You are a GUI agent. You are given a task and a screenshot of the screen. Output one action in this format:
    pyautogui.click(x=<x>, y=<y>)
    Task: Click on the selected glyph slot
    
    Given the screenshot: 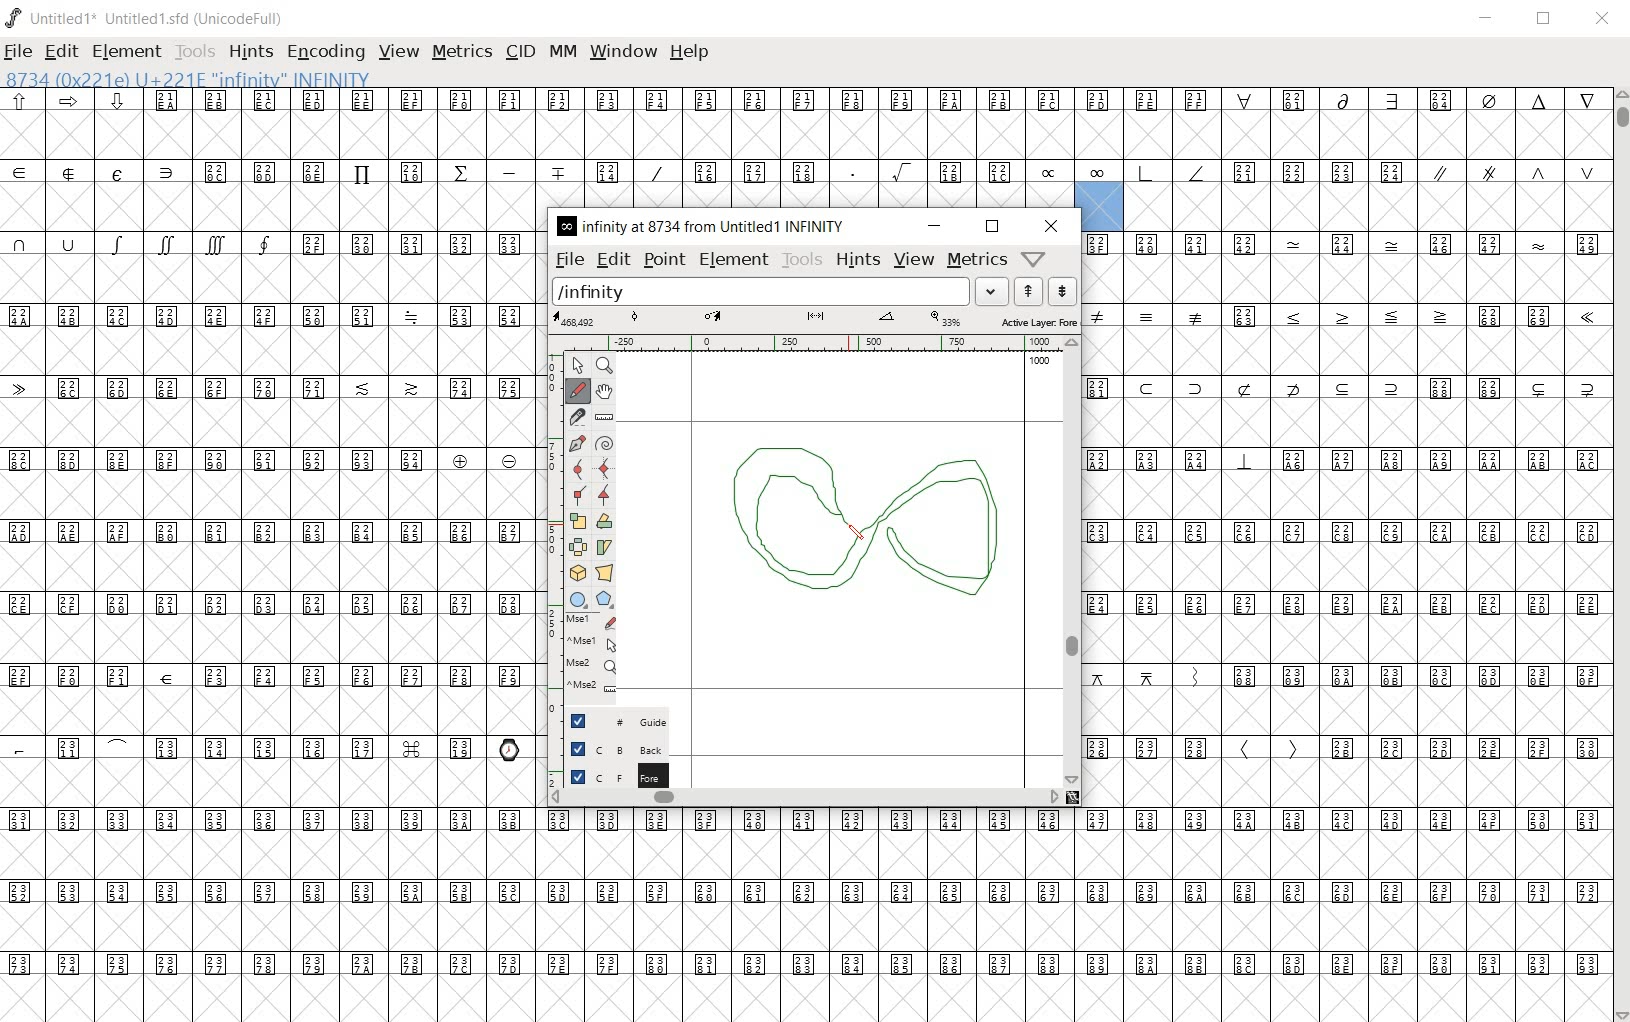 What is the action you would take?
    pyautogui.click(x=1100, y=206)
    